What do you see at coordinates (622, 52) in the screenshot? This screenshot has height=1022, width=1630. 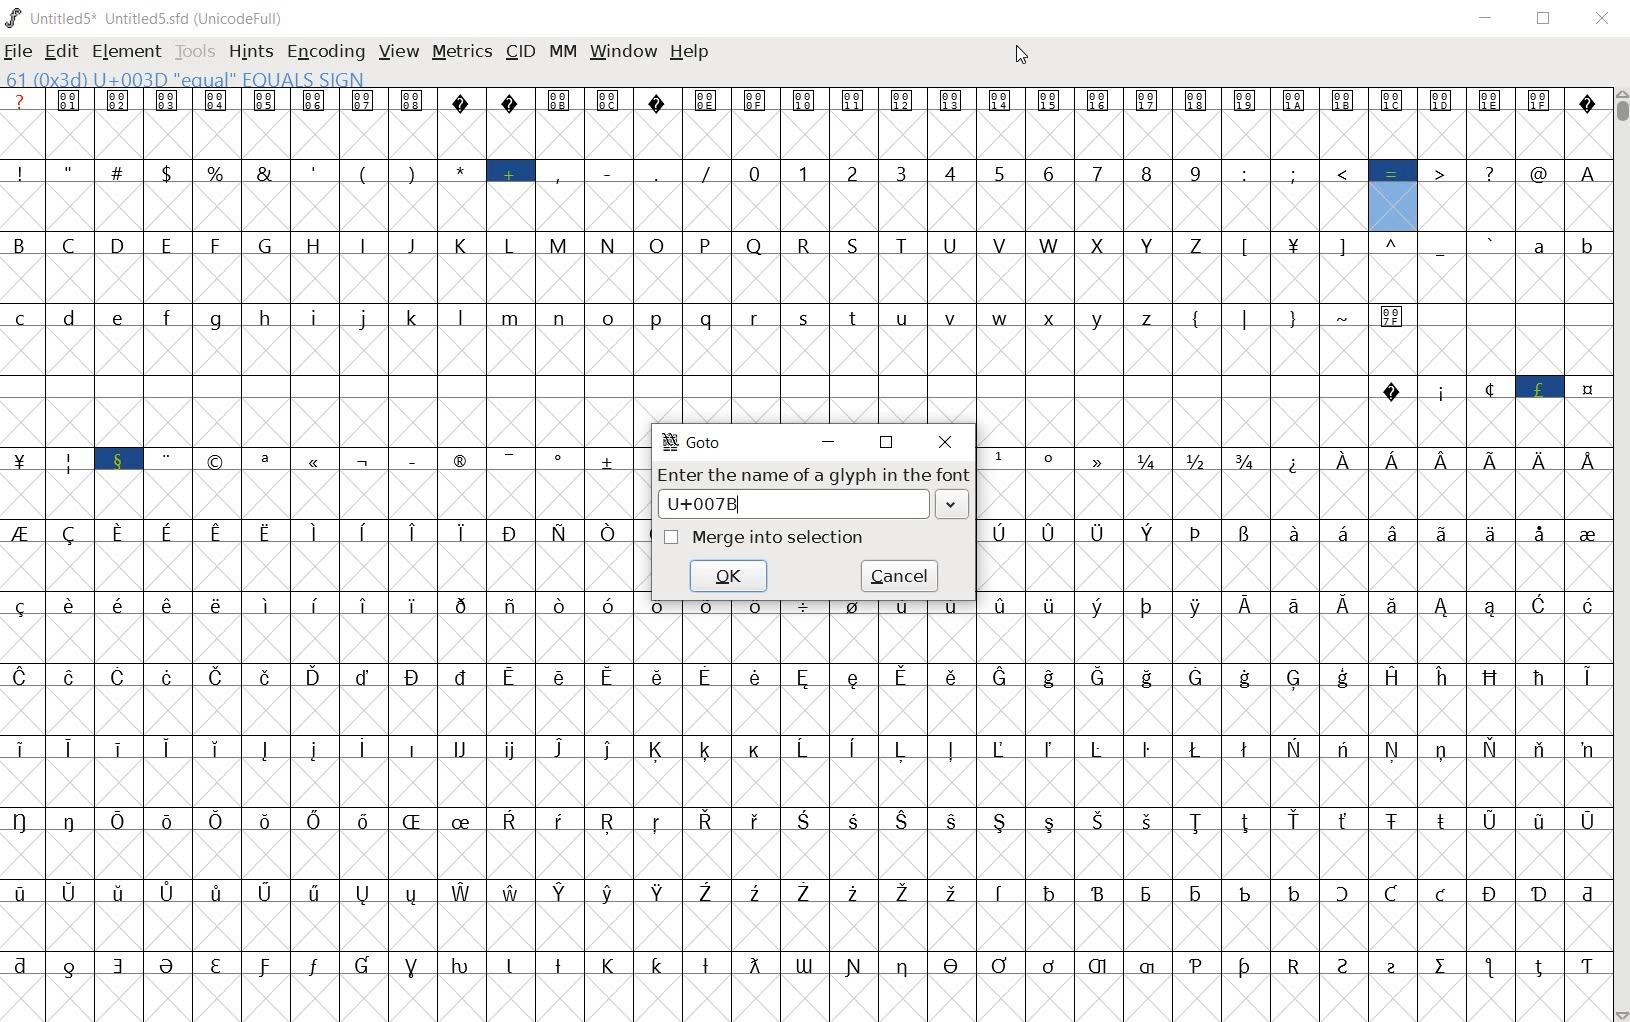 I see `window` at bounding box center [622, 52].